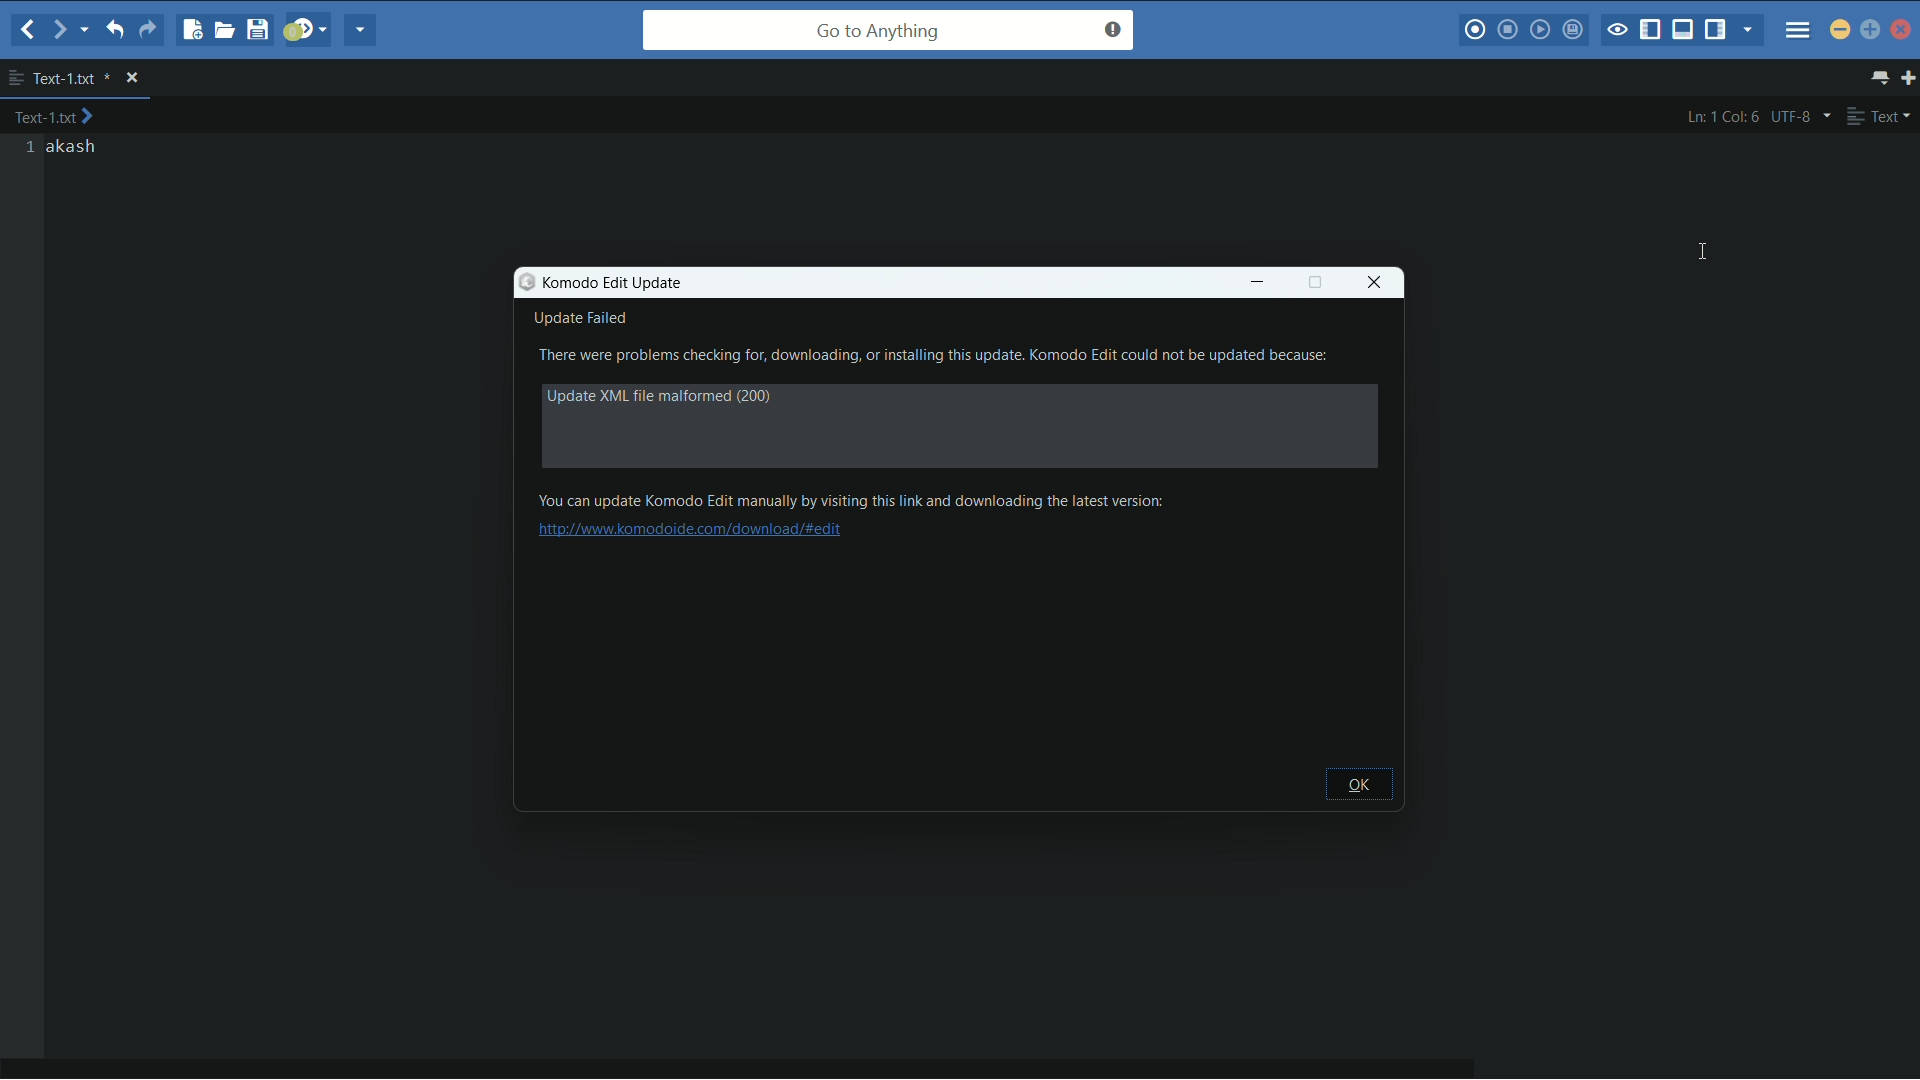  What do you see at coordinates (1575, 28) in the screenshot?
I see `save macro to toolbox` at bounding box center [1575, 28].